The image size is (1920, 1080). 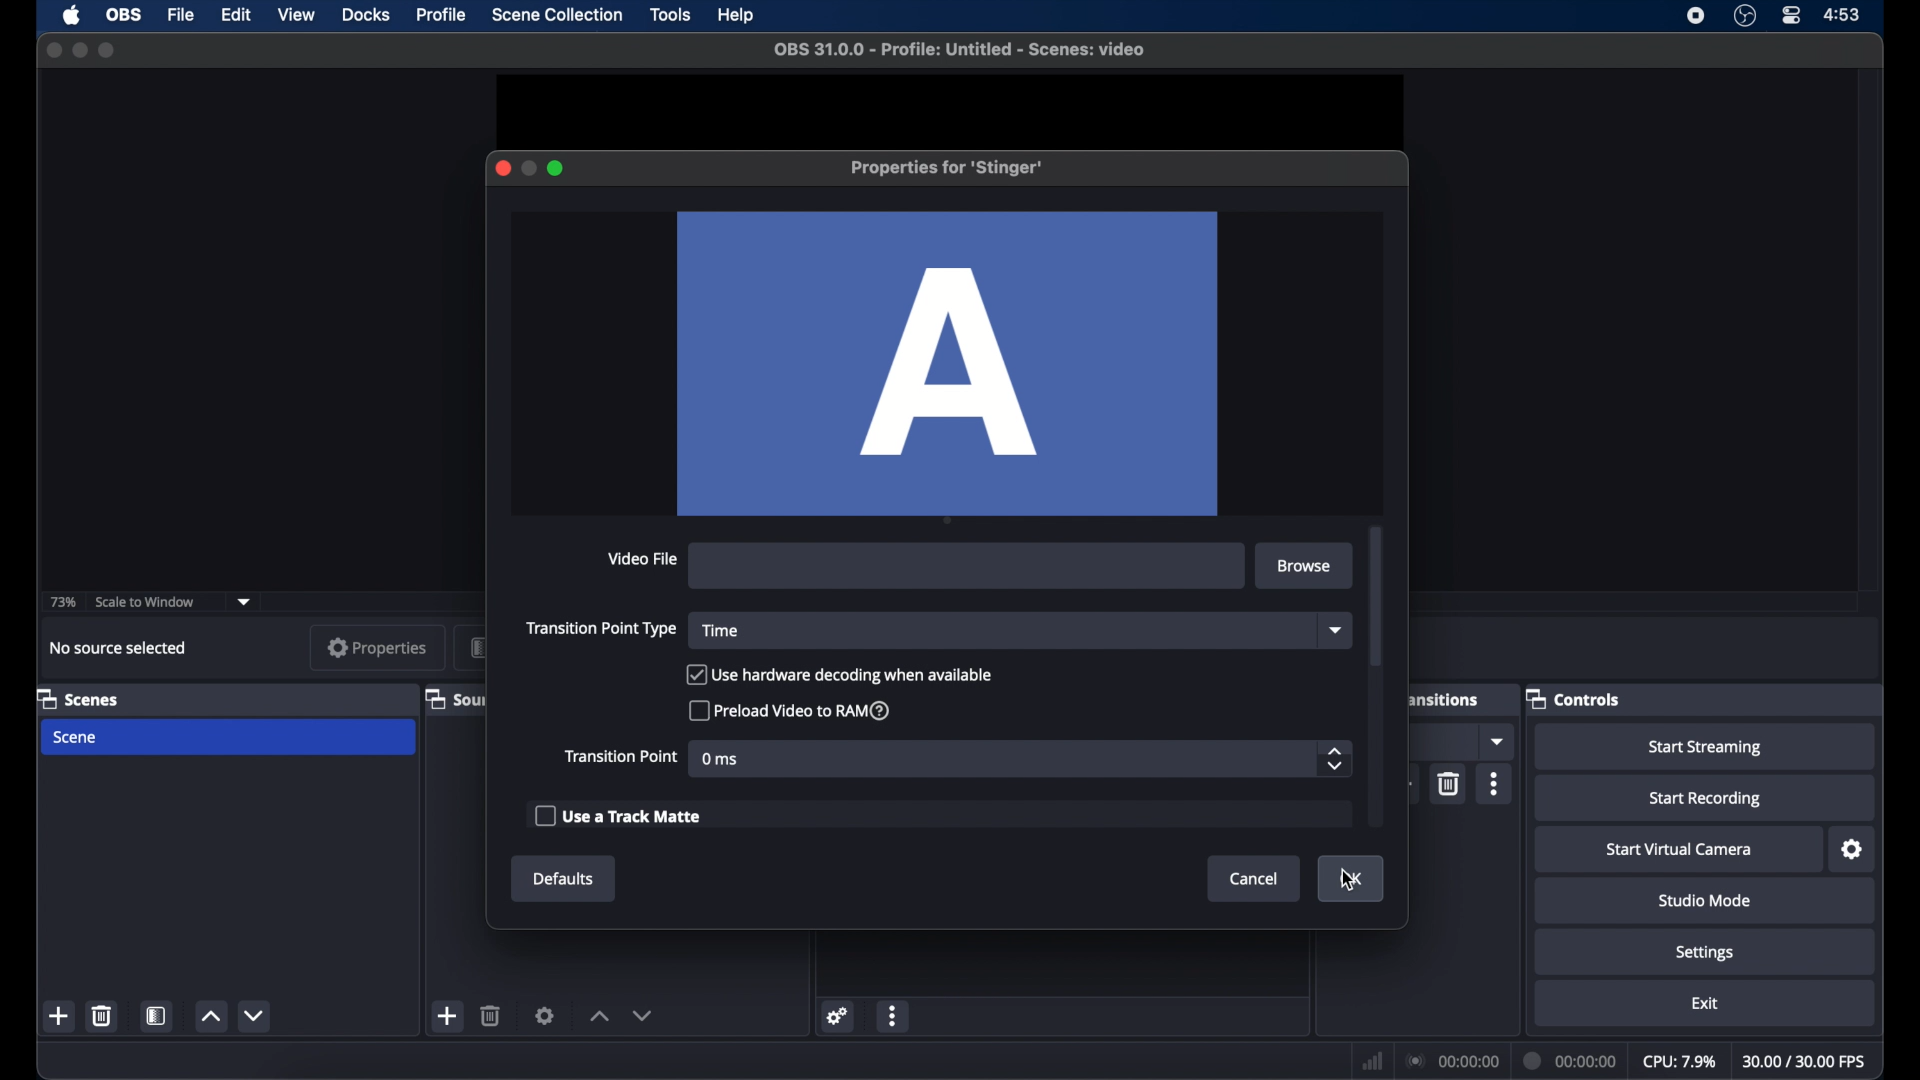 I want to click on dropdown, so click(x=1499, y=741).